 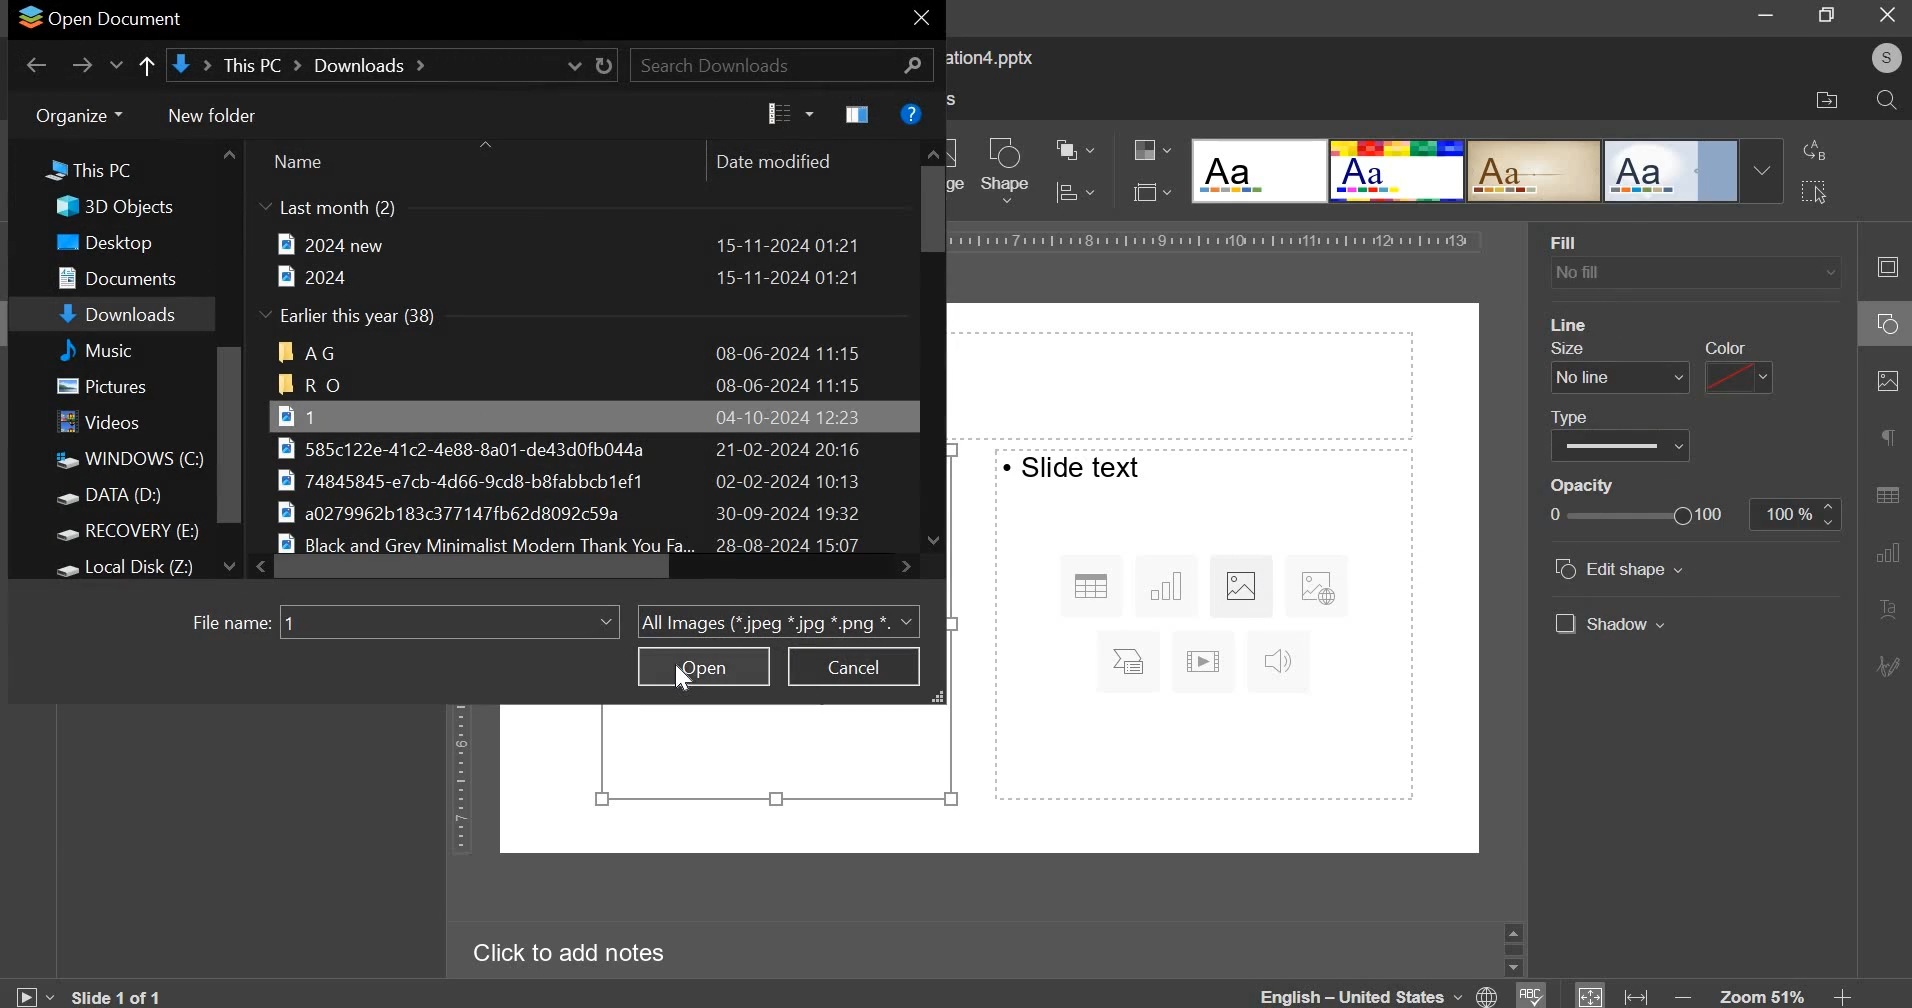 I want to click on slide setting, so click(x=1883, y=267).